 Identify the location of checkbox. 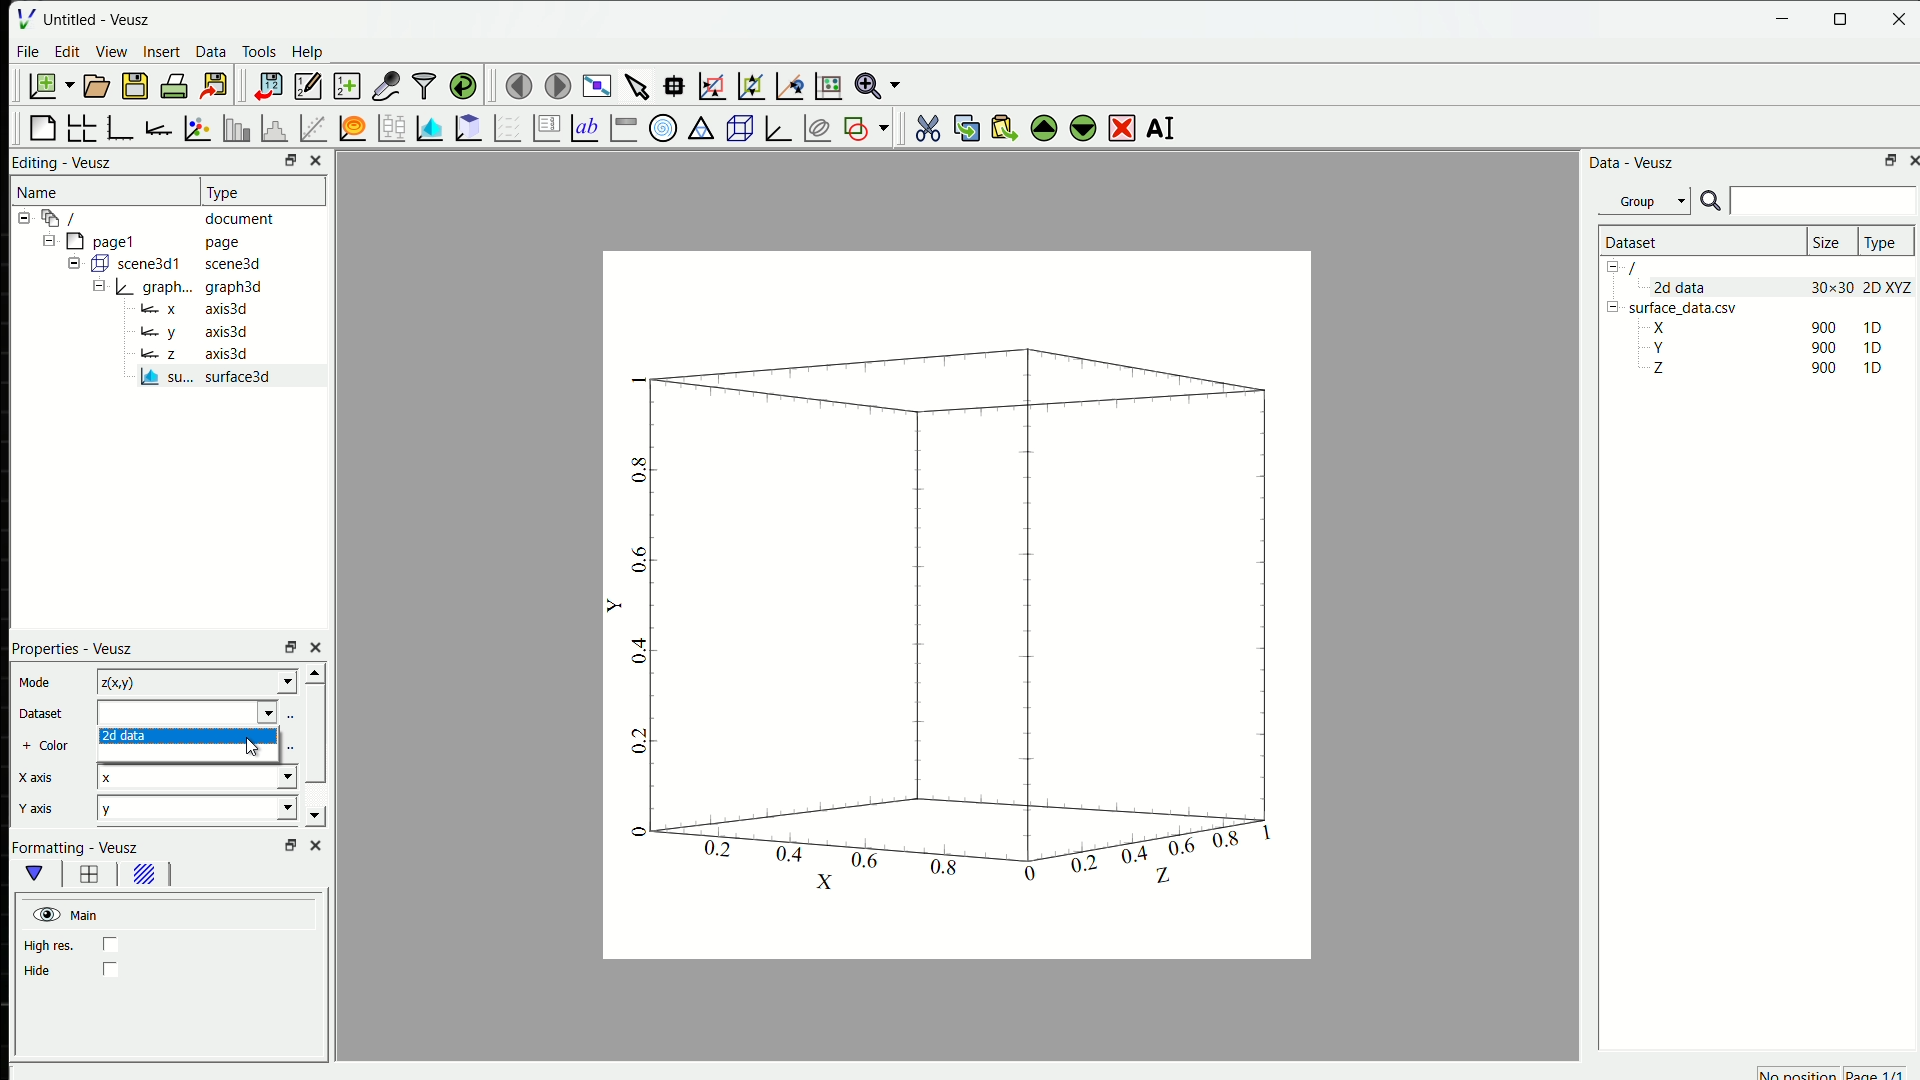
(110, 968).